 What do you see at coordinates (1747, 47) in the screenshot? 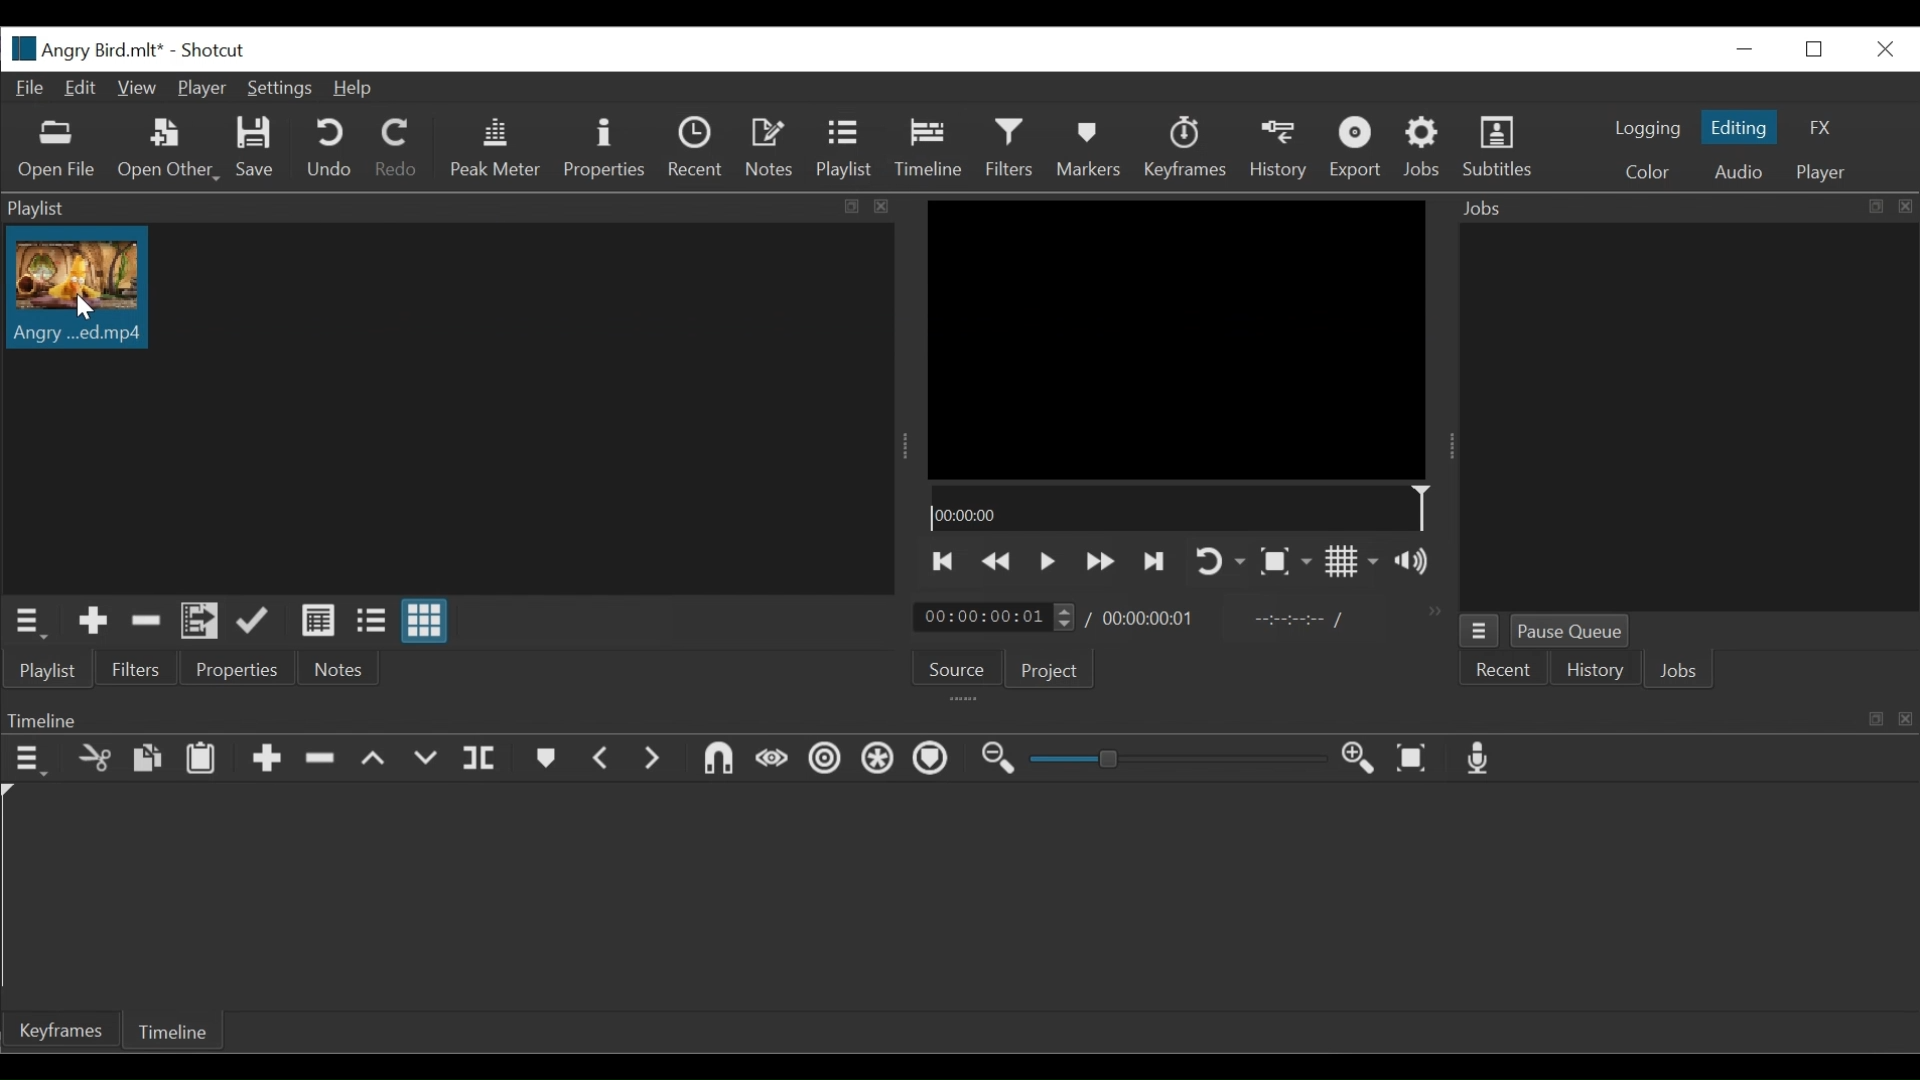
I see `minimize` at bounding box center [1747, 47].